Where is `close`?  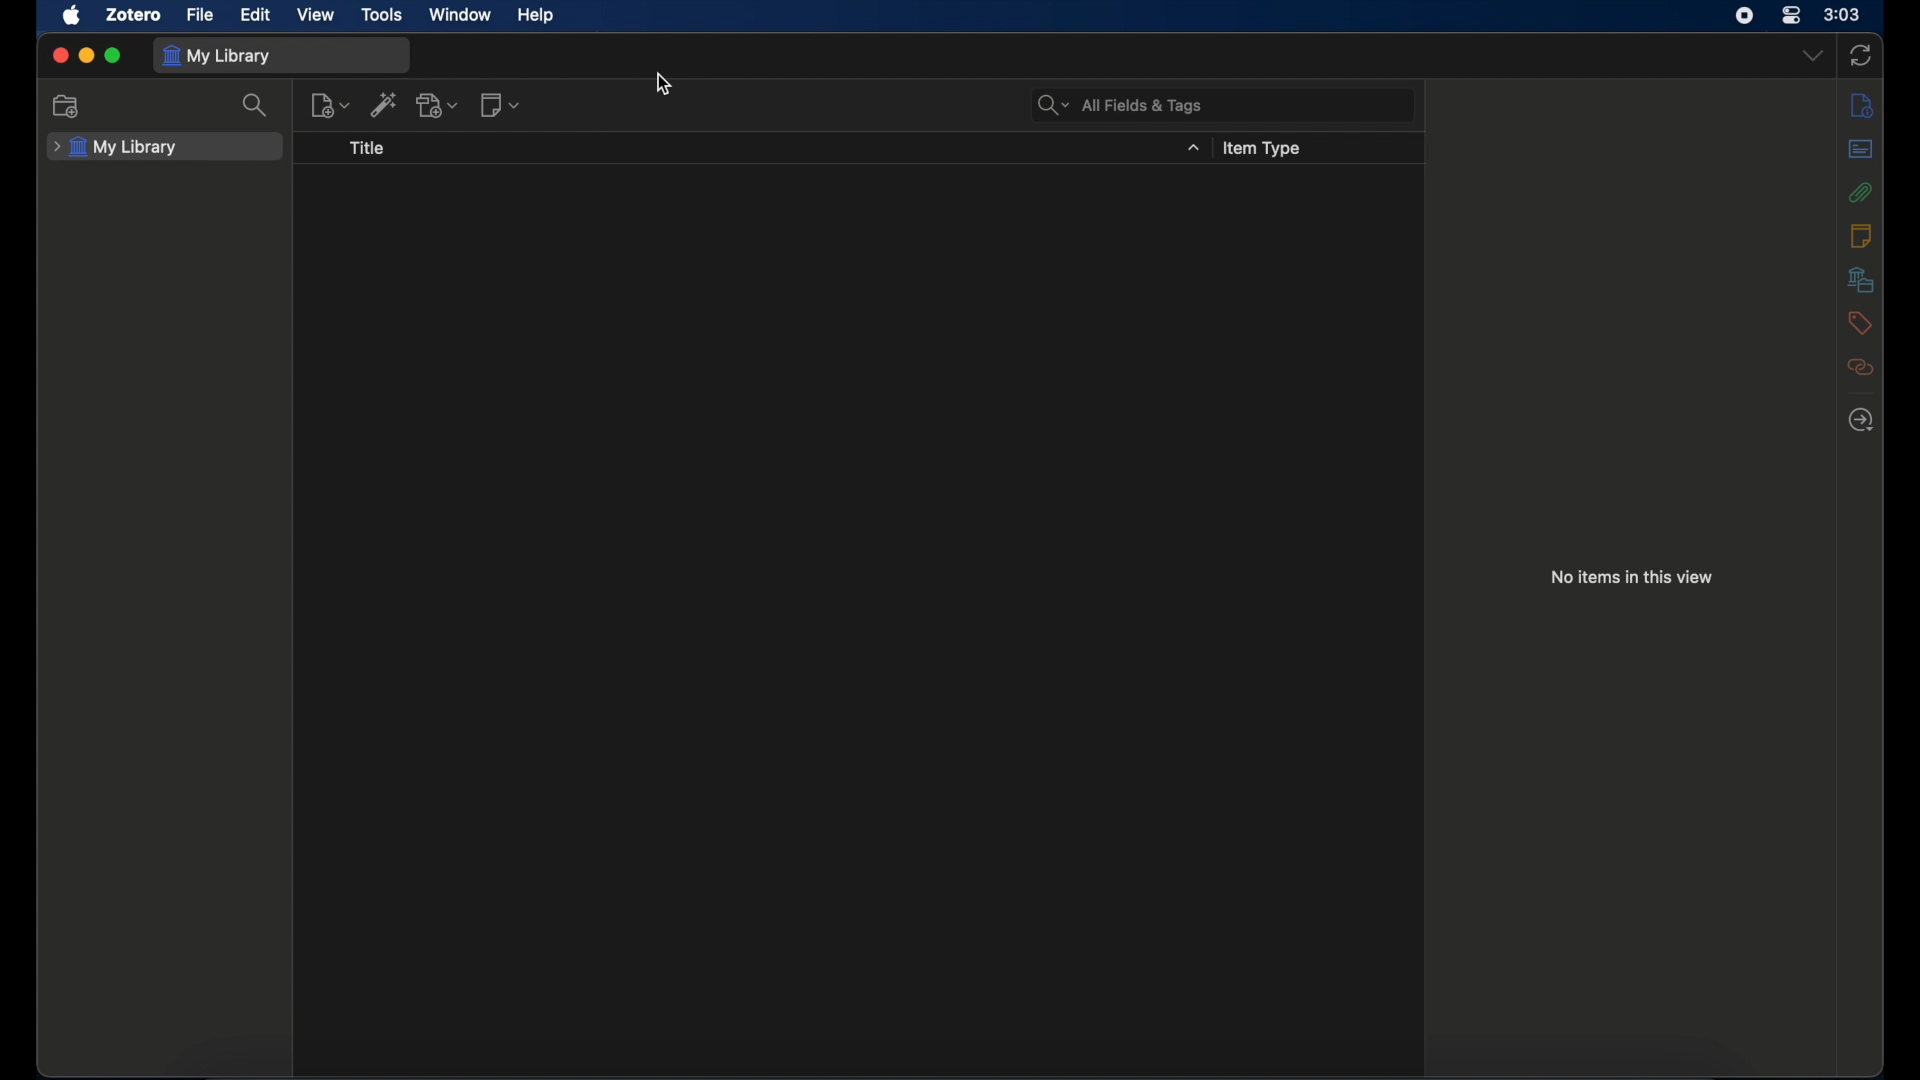 close is located at coordinates (61, 55).